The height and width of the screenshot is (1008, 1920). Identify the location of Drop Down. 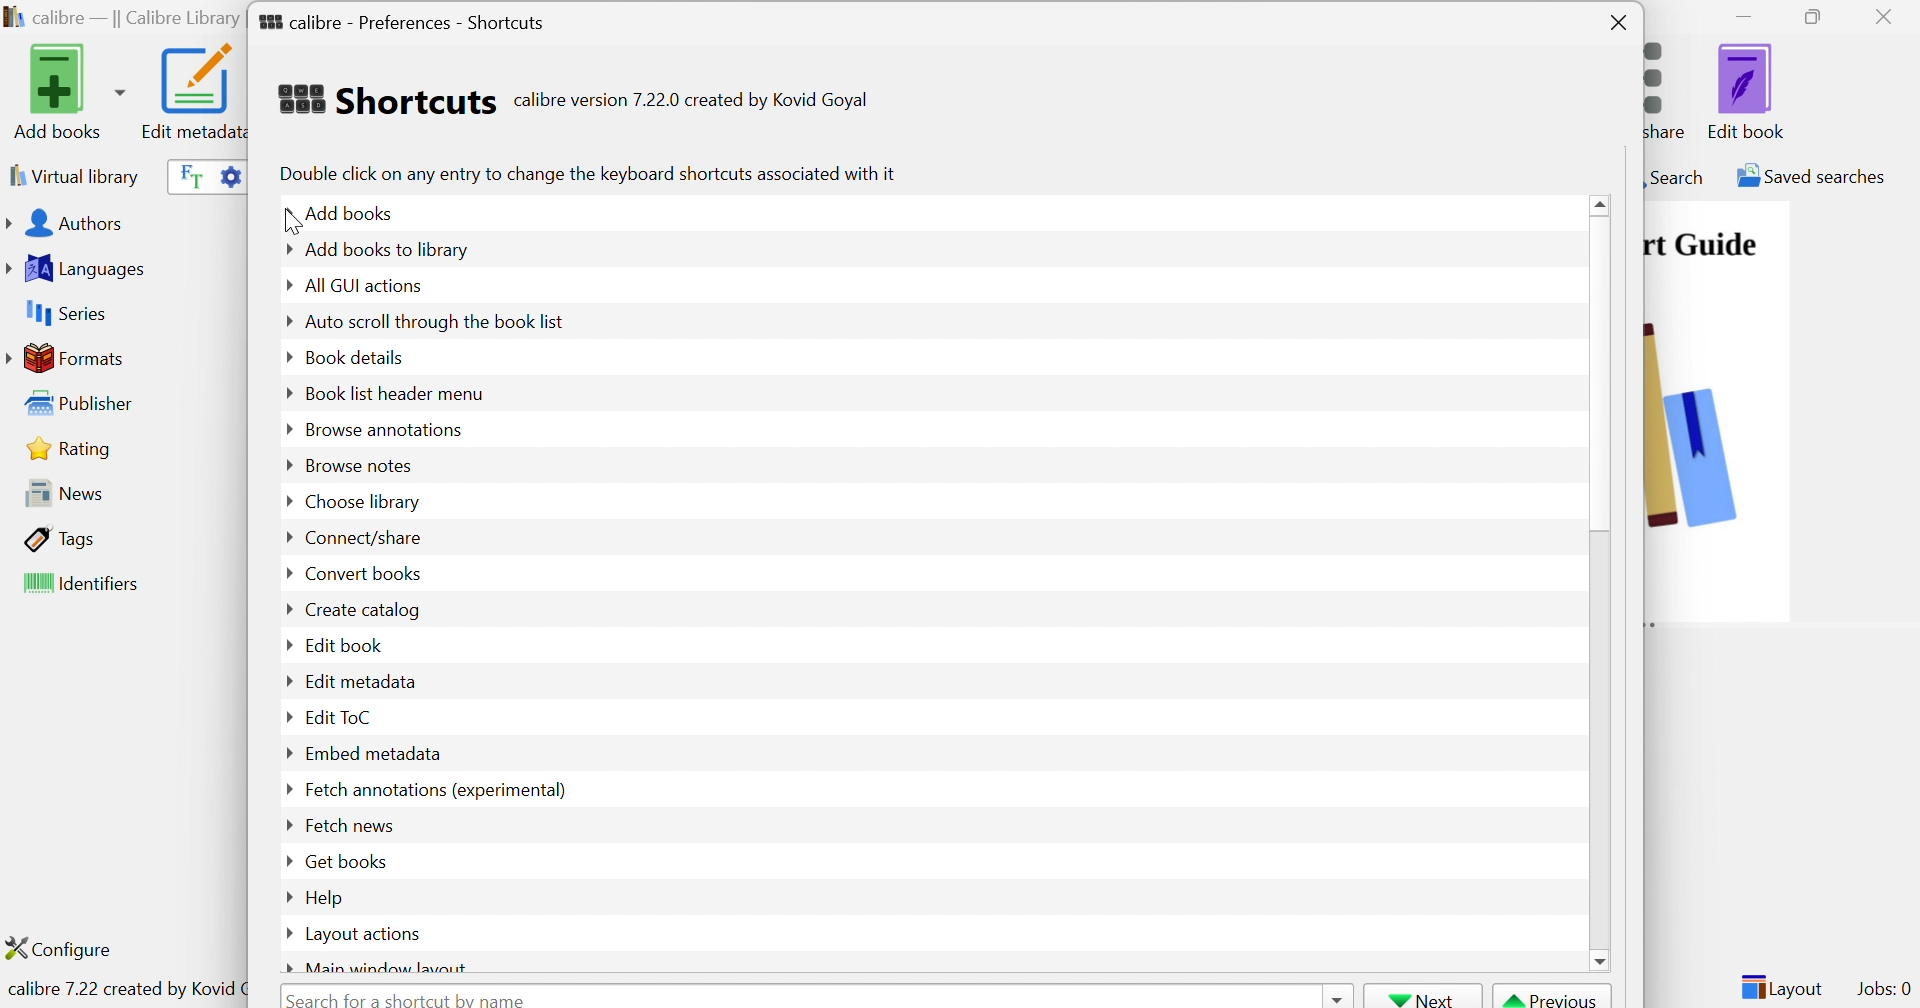
(286, 861).